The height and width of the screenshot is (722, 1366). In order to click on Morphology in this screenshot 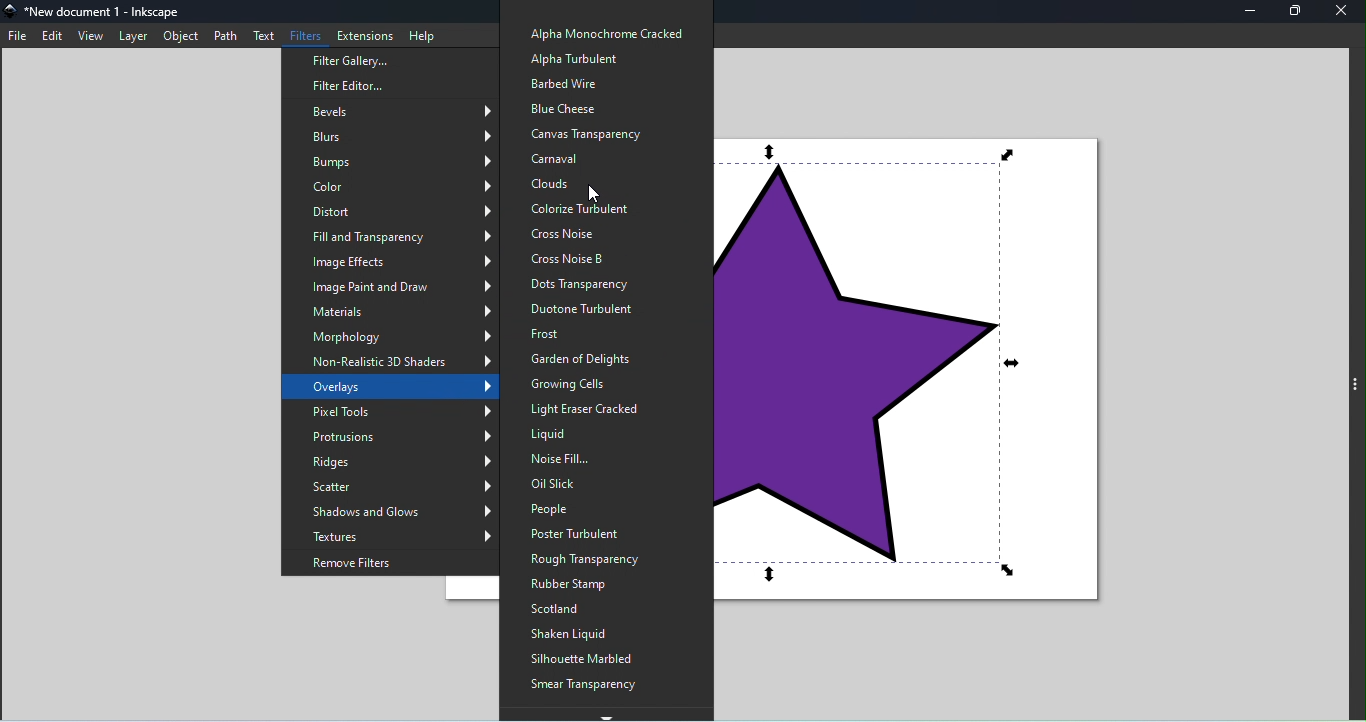, I will do `click(400, 336)`.